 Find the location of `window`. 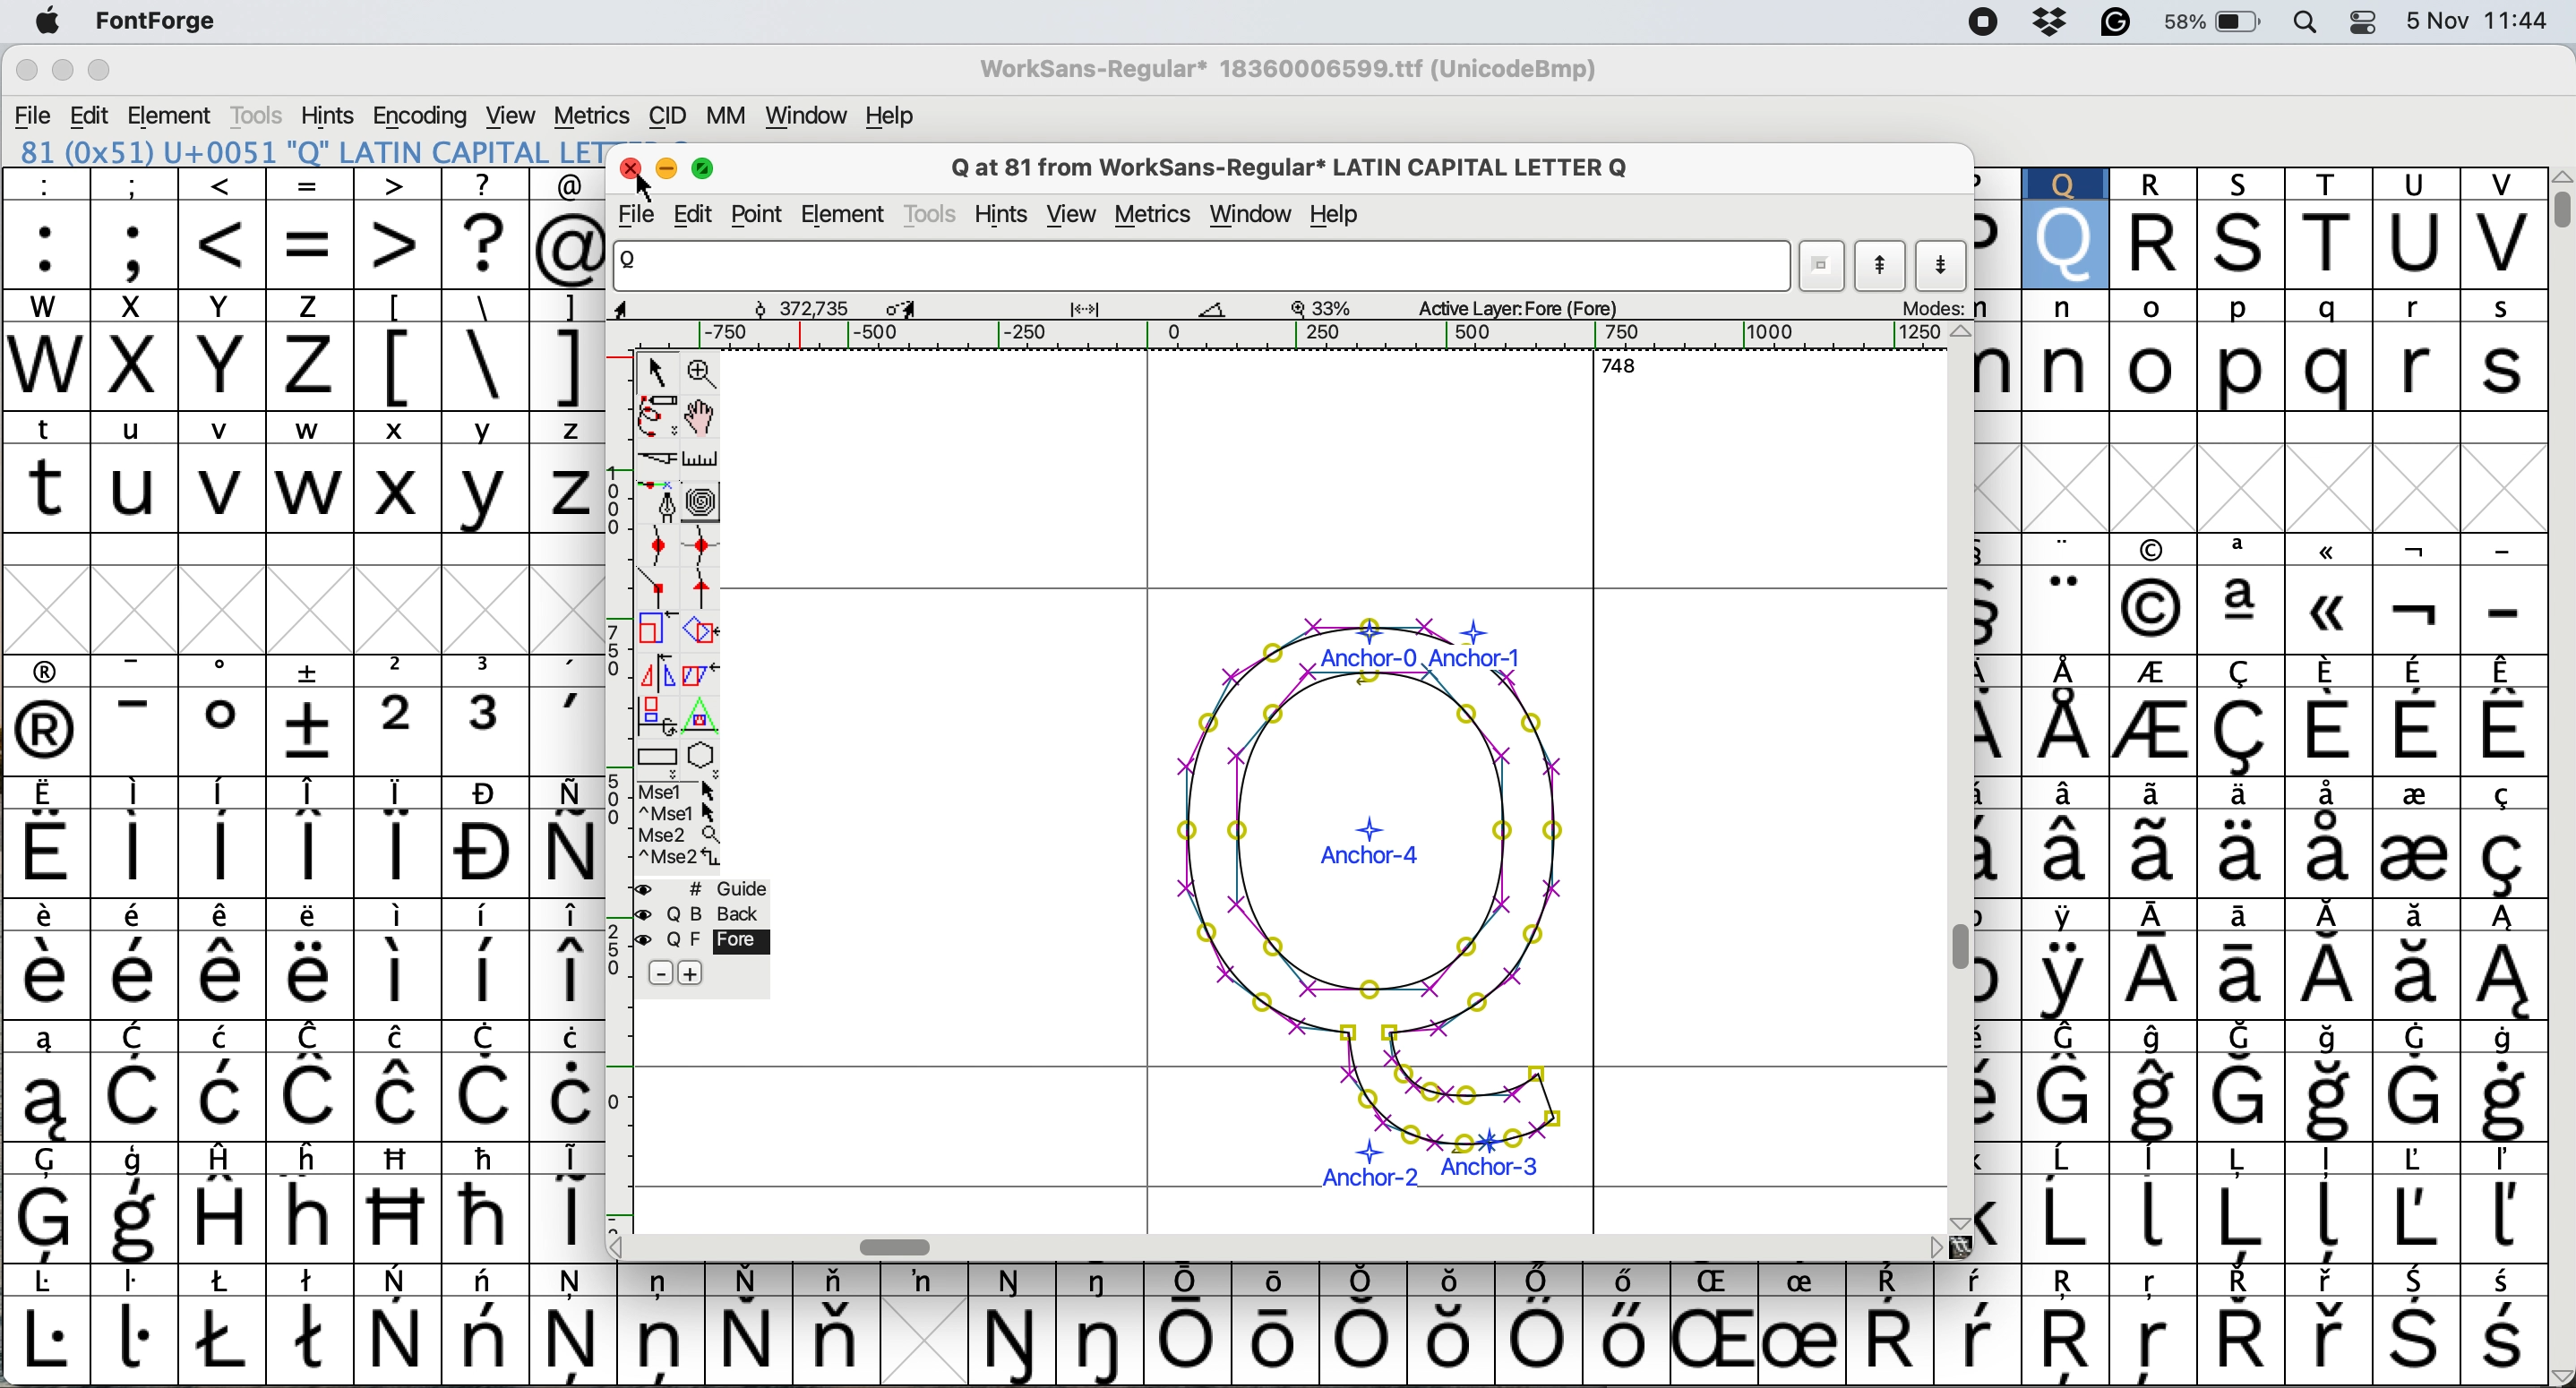

window is located at coordinates (1252, 215).